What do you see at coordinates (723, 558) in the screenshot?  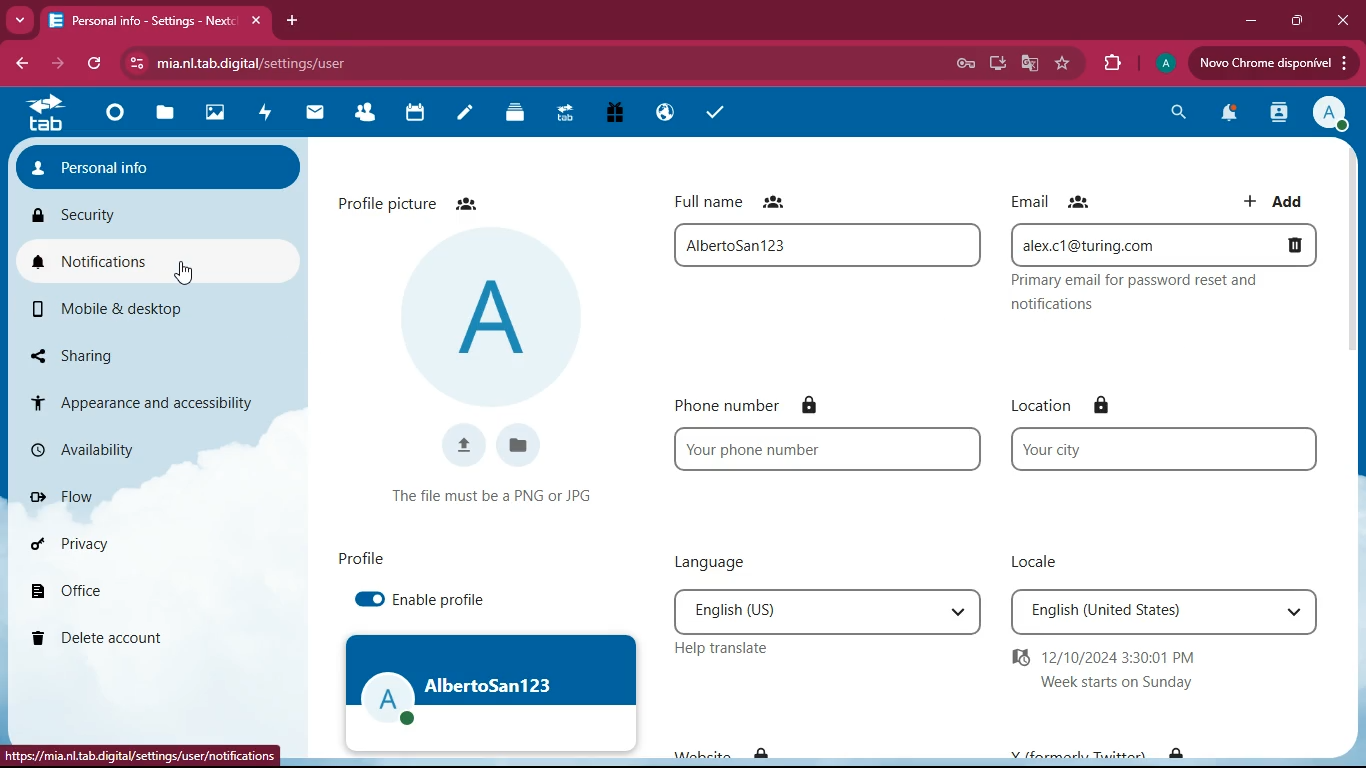 I see `language` at bounding box center [723, 558].